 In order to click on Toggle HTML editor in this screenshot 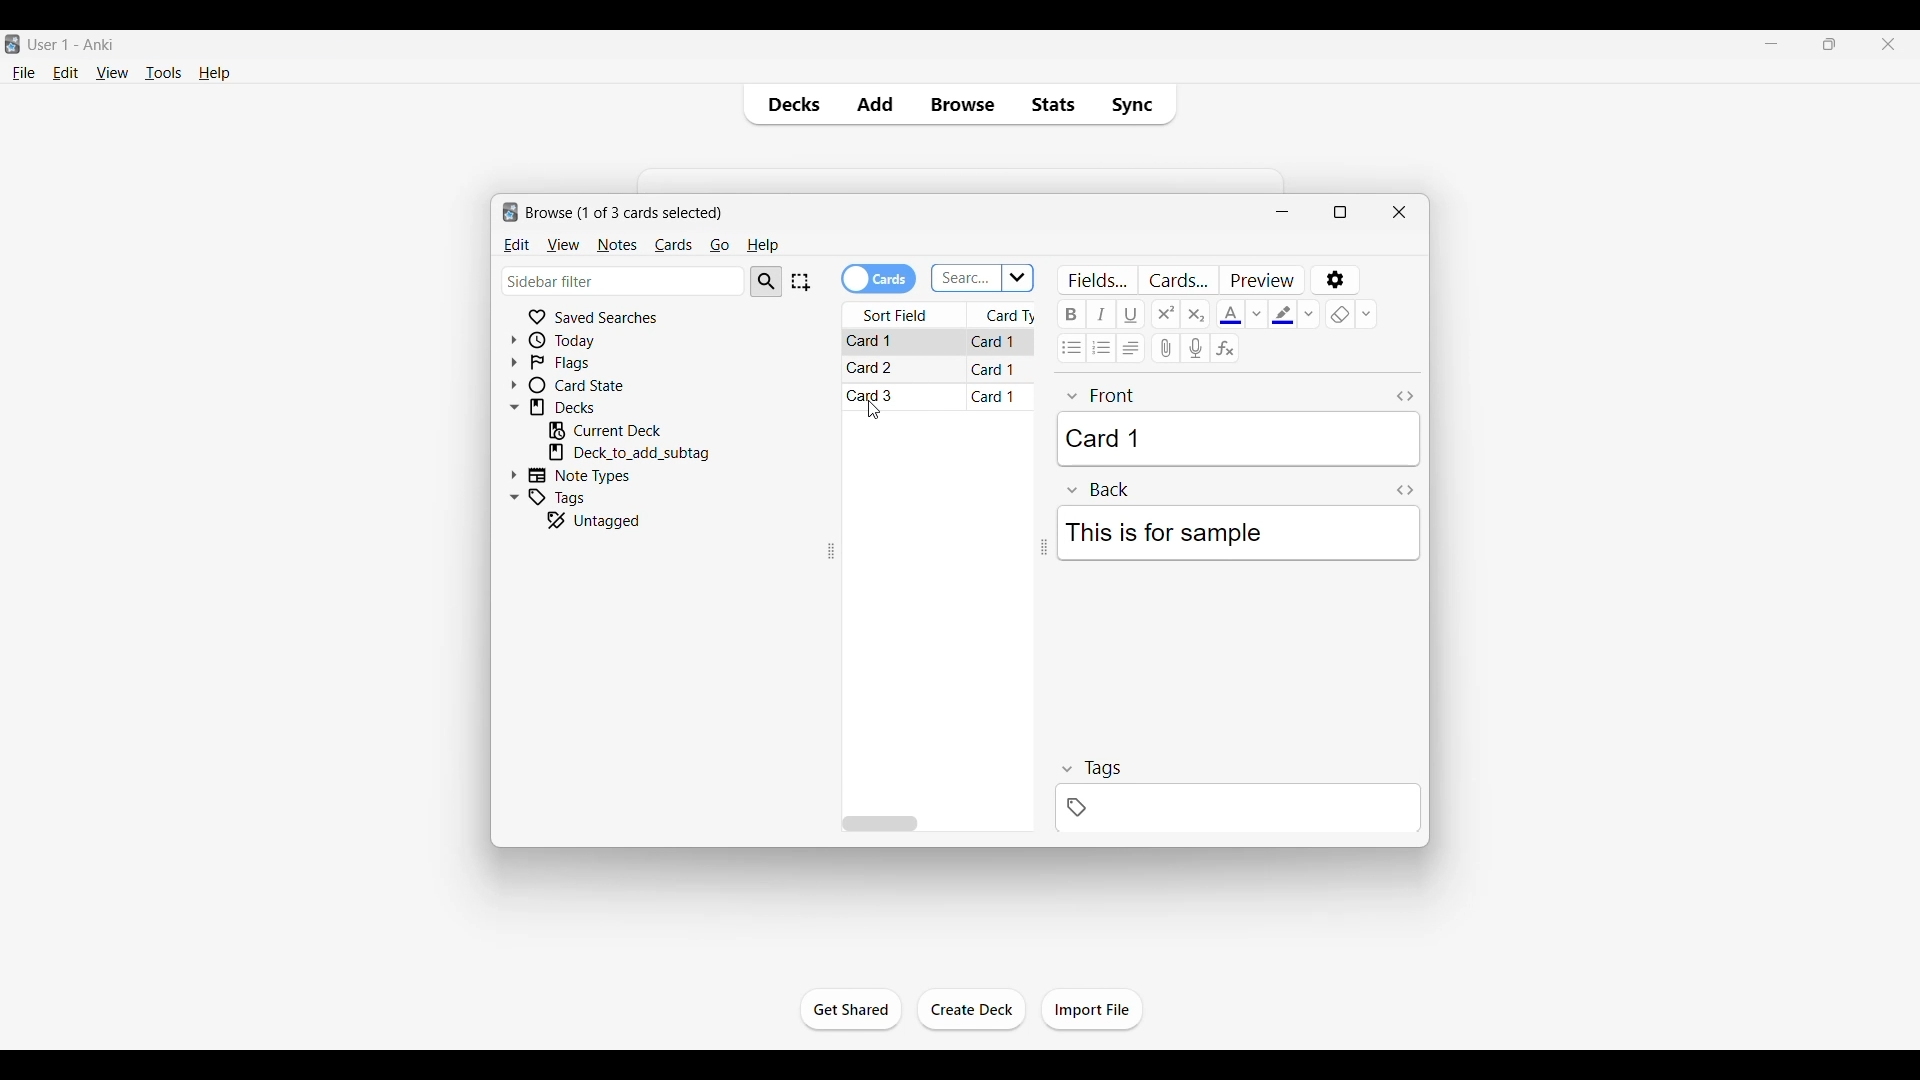, I will do `click(1405, 397)`.